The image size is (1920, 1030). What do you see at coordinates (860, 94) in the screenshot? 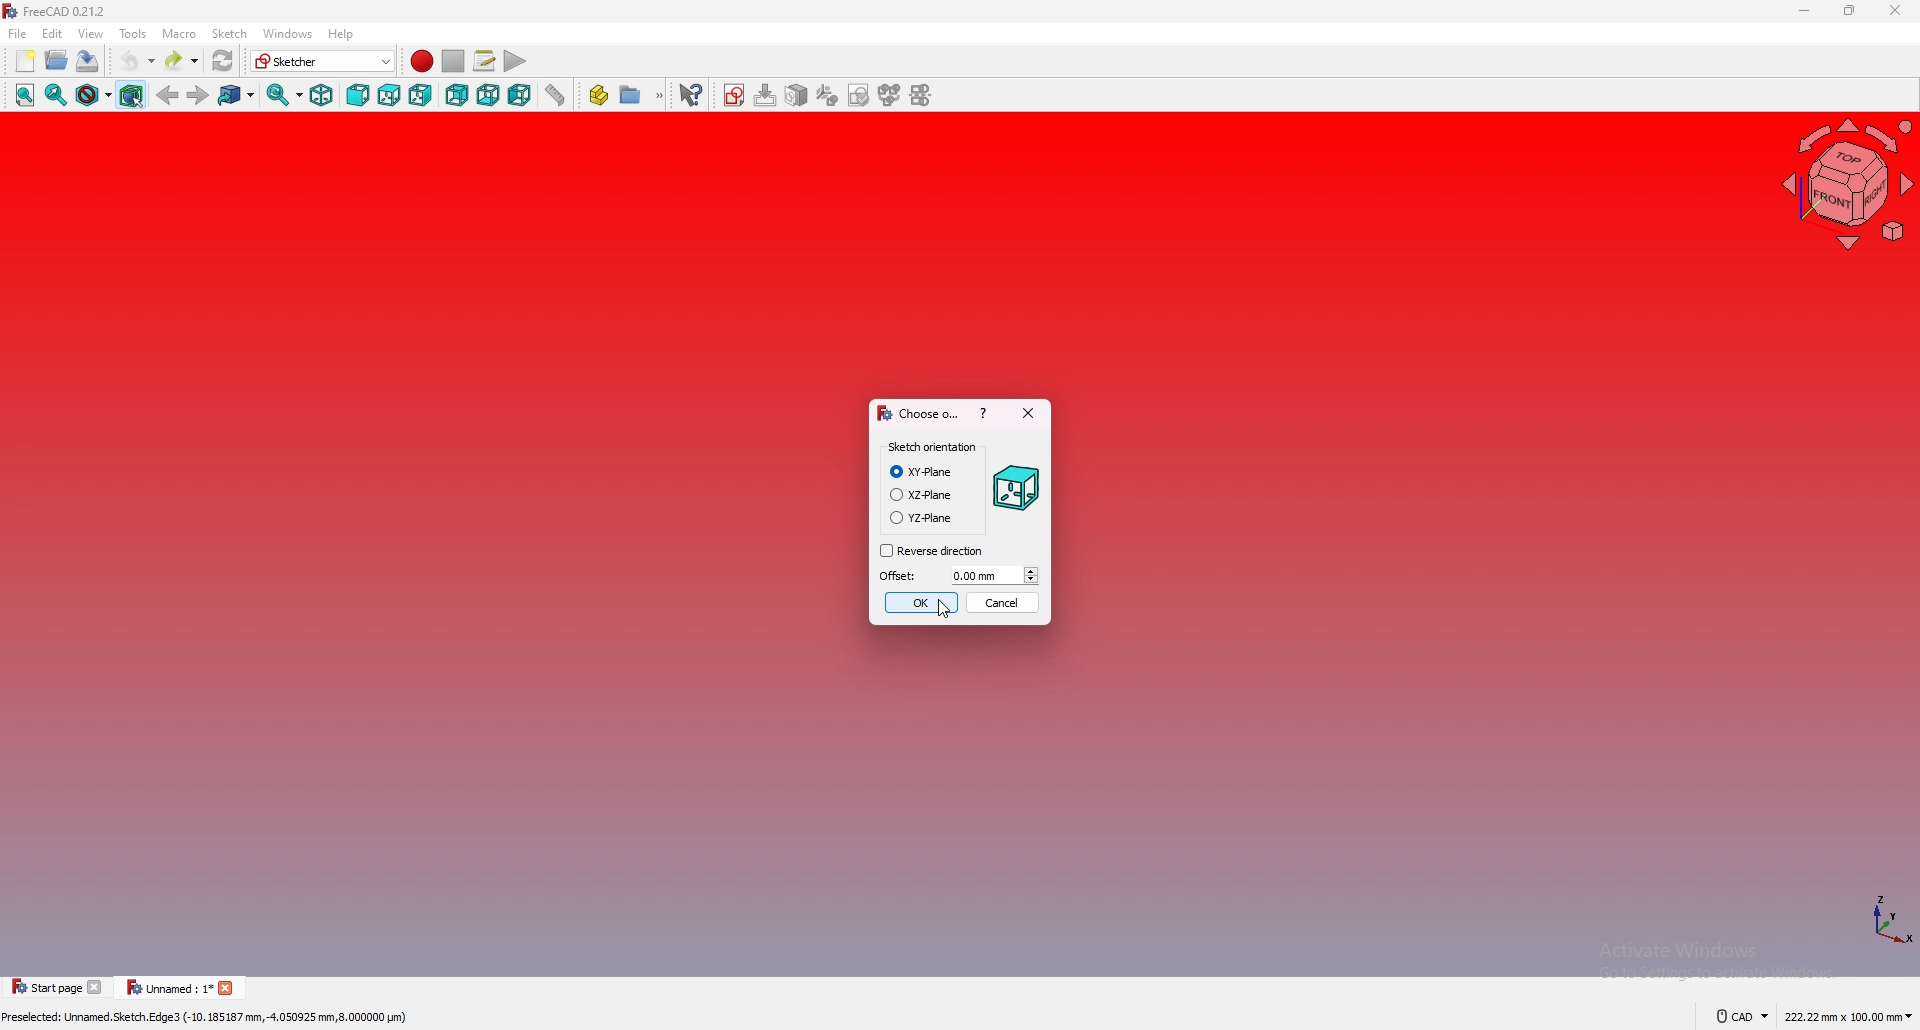
I see `validate sketch` at bounding box center [860, 94].